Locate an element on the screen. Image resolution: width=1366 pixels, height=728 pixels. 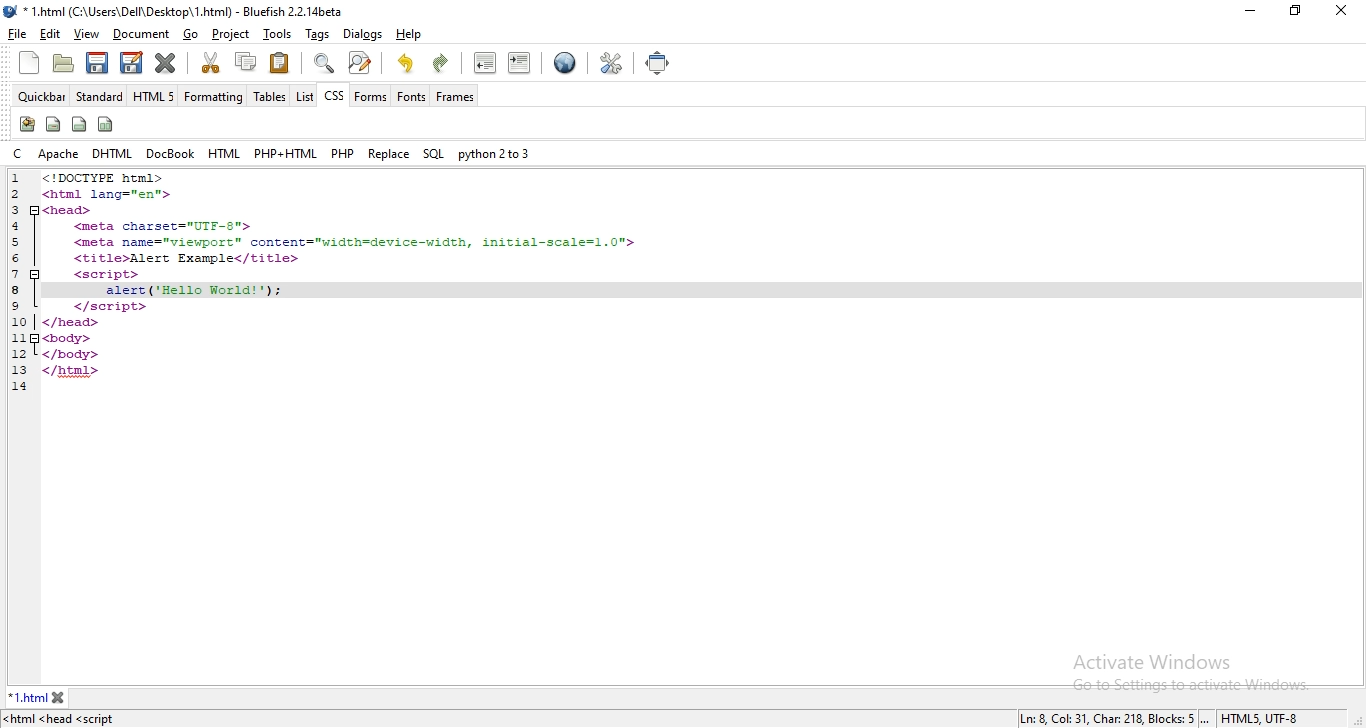
tables is located at coordinates (266, 97).